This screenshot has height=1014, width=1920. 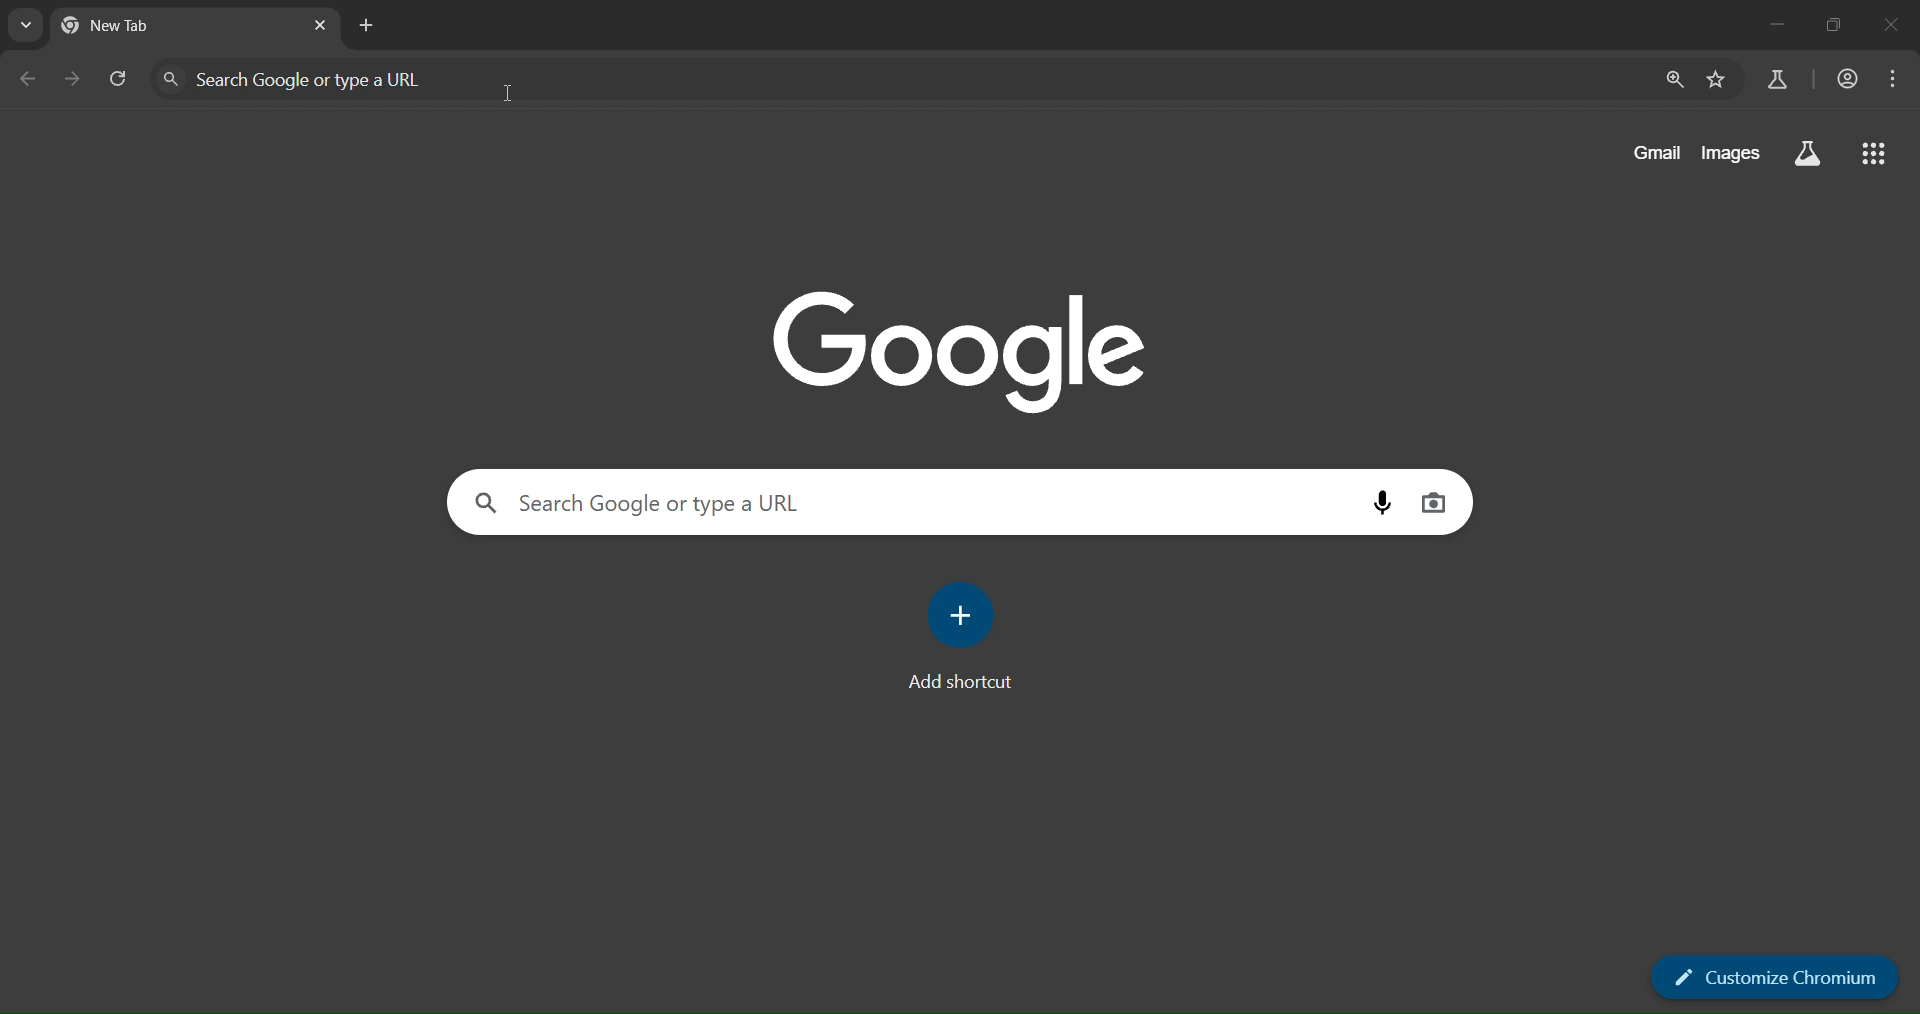 What do you see at coordinates (1772, 979) in the screenshot?
I see `customize chromium` at bounding box center [1772, 979].